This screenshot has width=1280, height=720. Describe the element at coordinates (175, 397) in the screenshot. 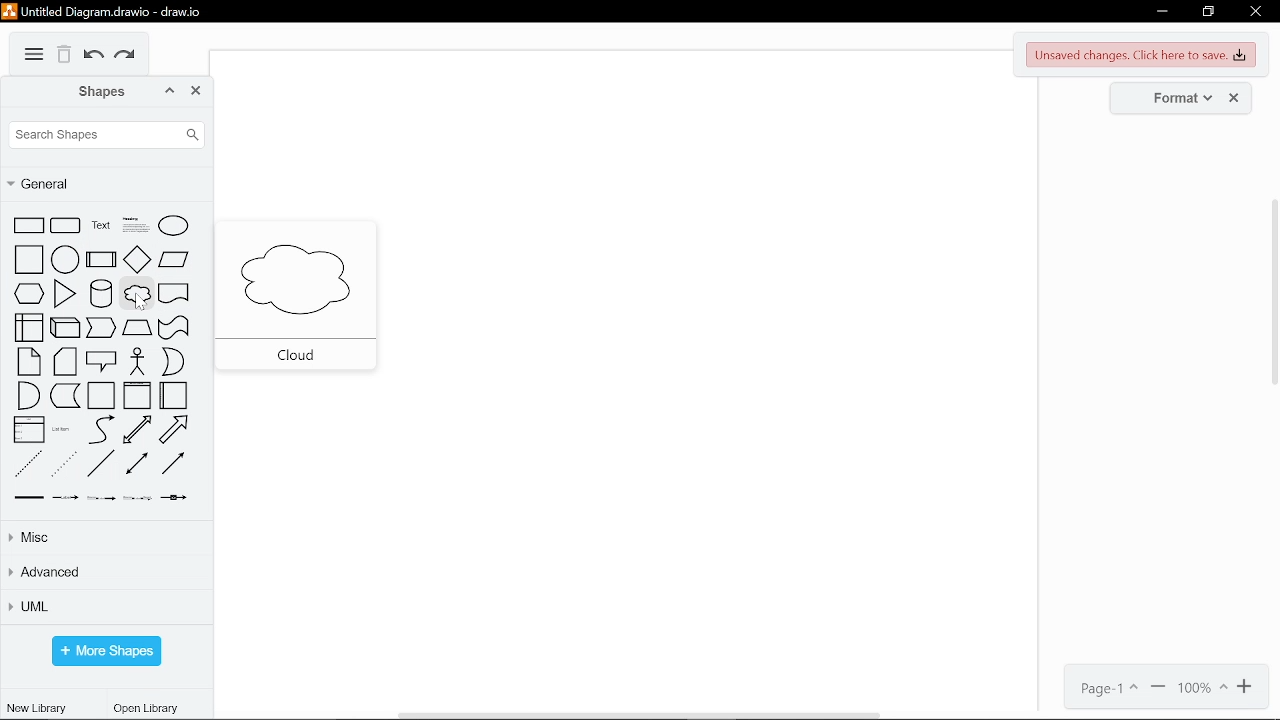

I see `horizontal container` at that location.